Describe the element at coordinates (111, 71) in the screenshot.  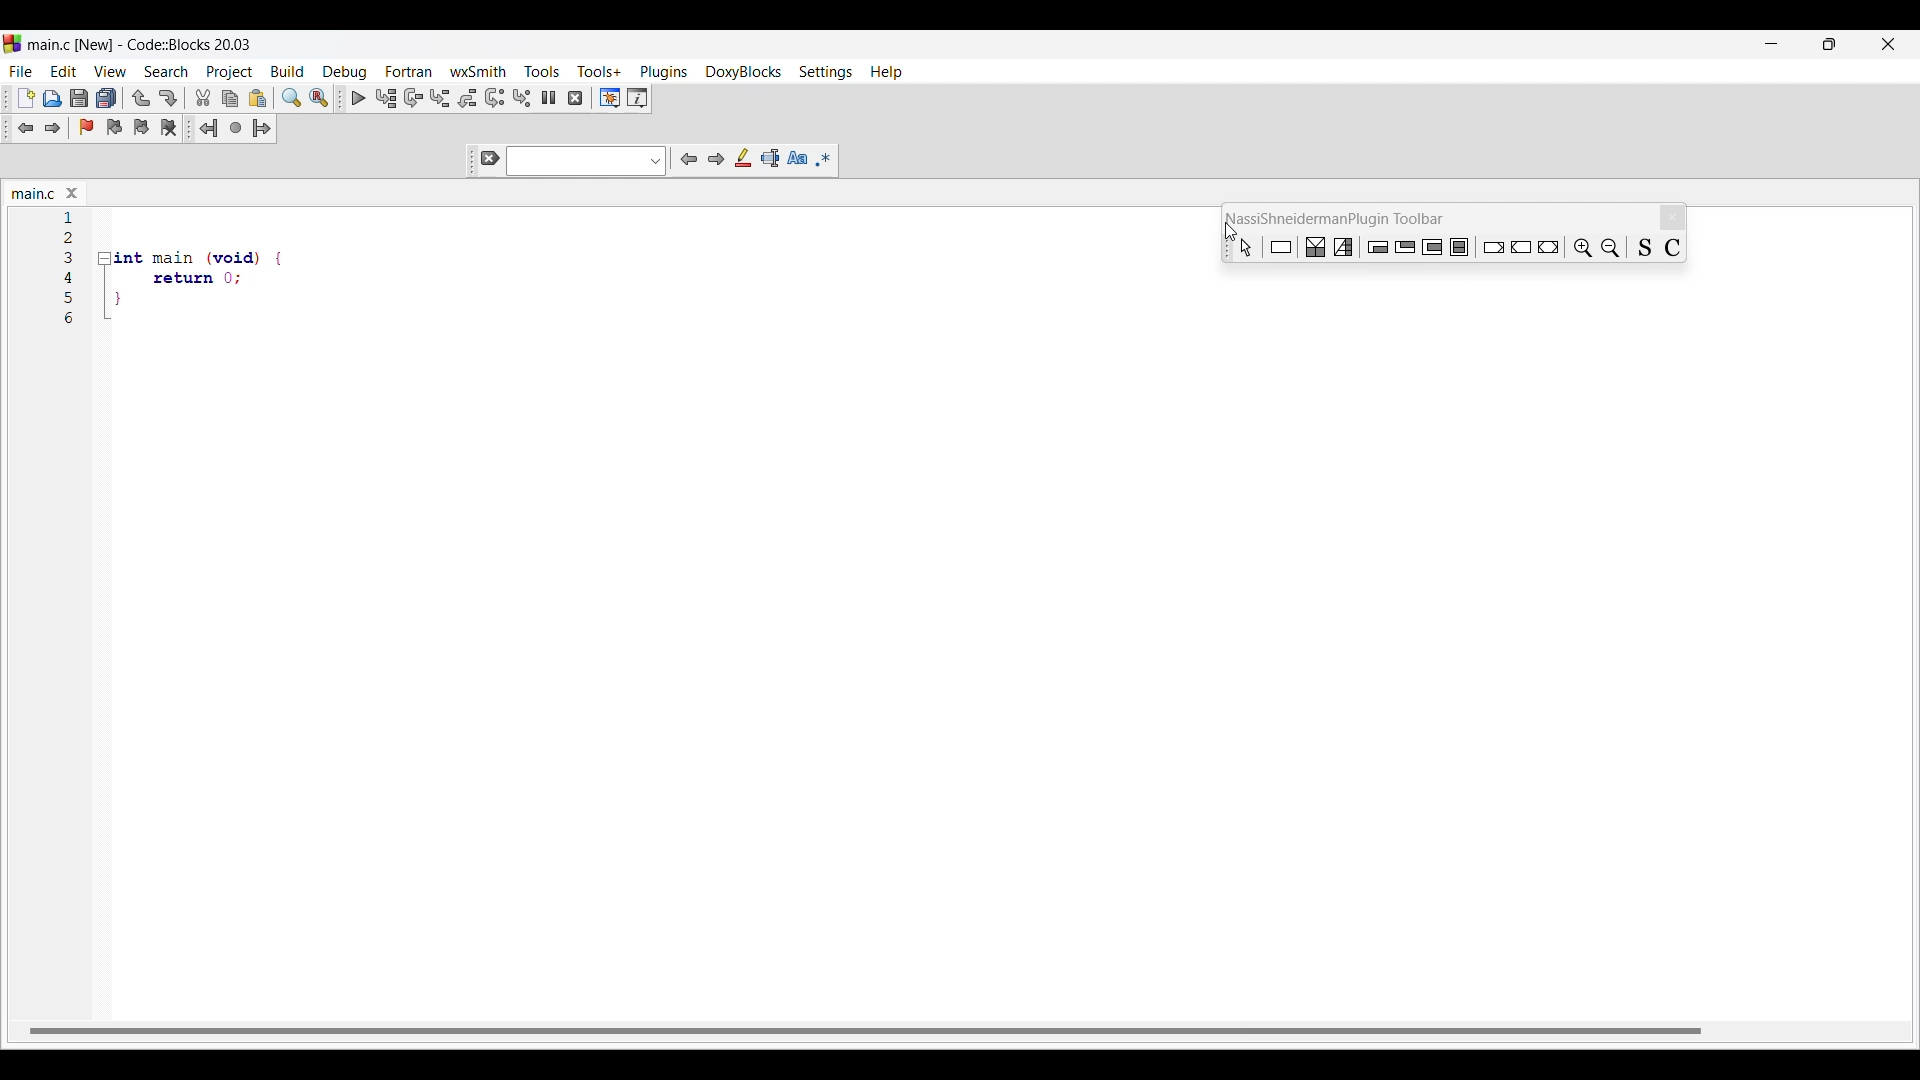
I see `View menu` at that location.